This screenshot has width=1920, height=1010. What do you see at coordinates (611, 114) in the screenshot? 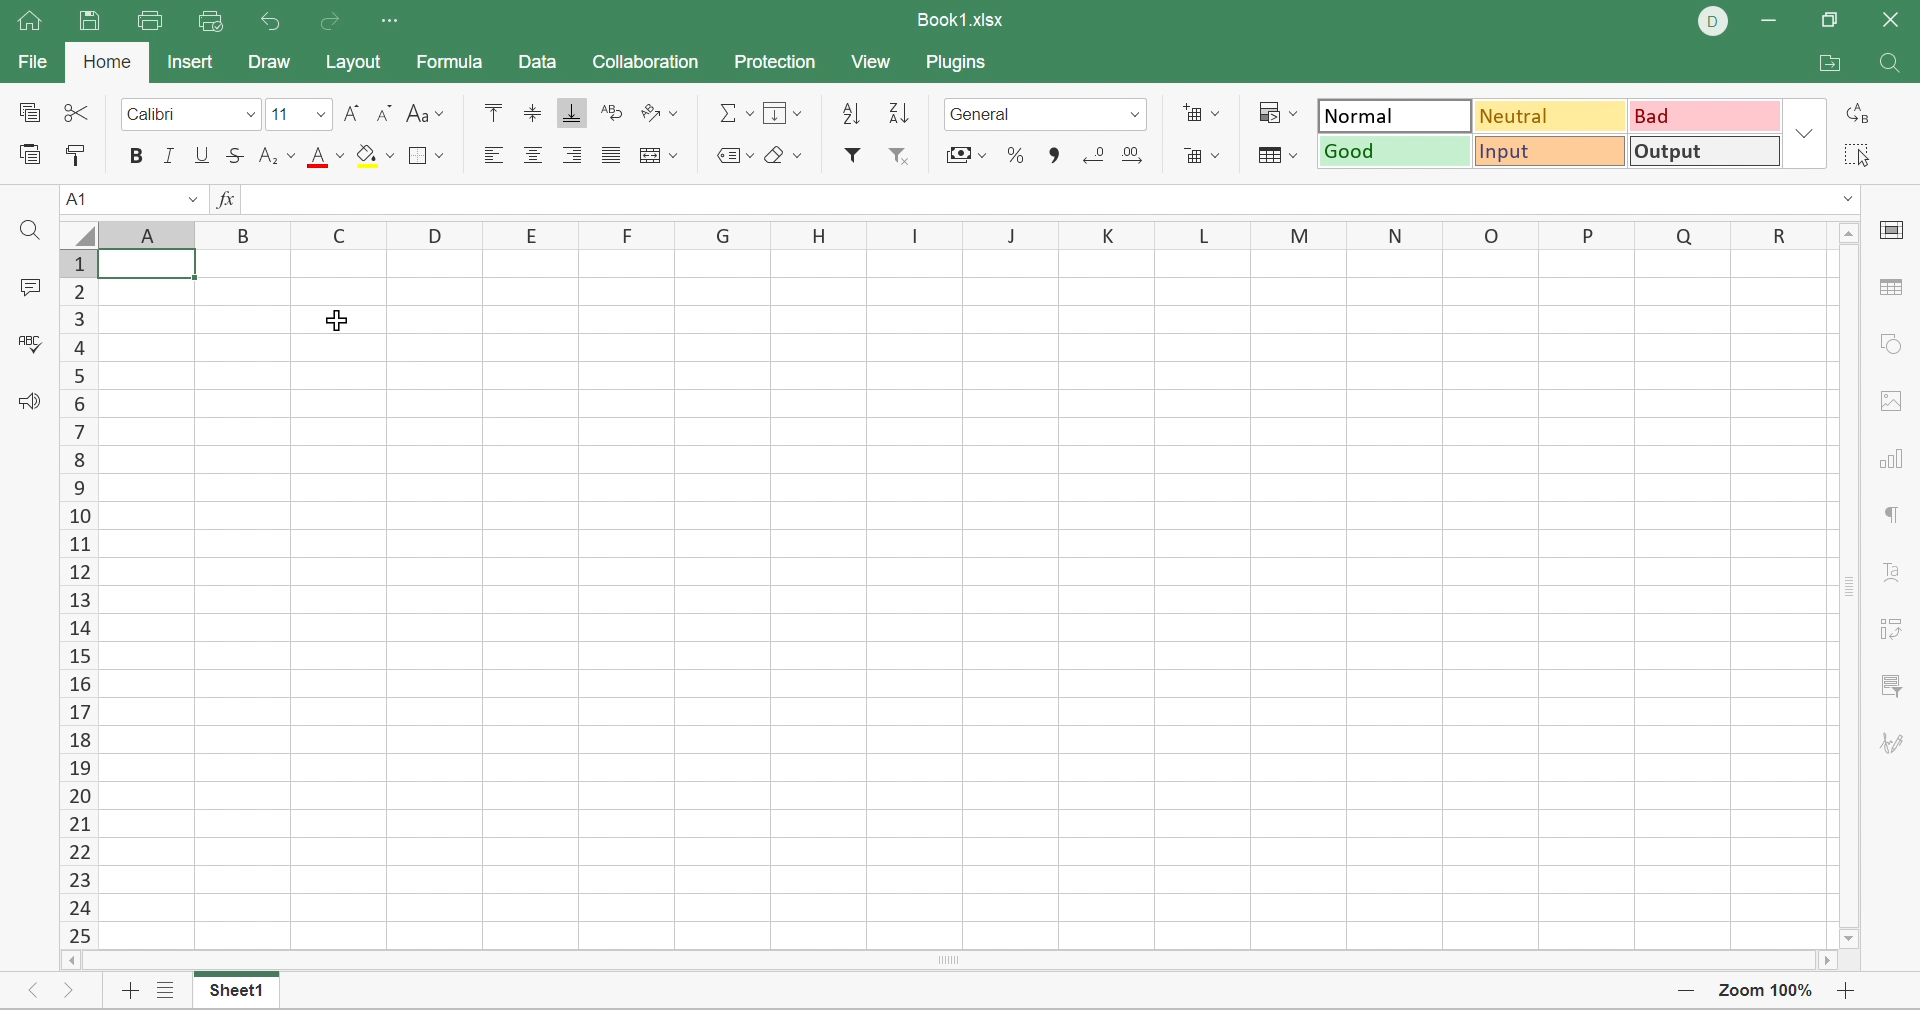
I see `Wrap Text` at bounding box center [611, 114].